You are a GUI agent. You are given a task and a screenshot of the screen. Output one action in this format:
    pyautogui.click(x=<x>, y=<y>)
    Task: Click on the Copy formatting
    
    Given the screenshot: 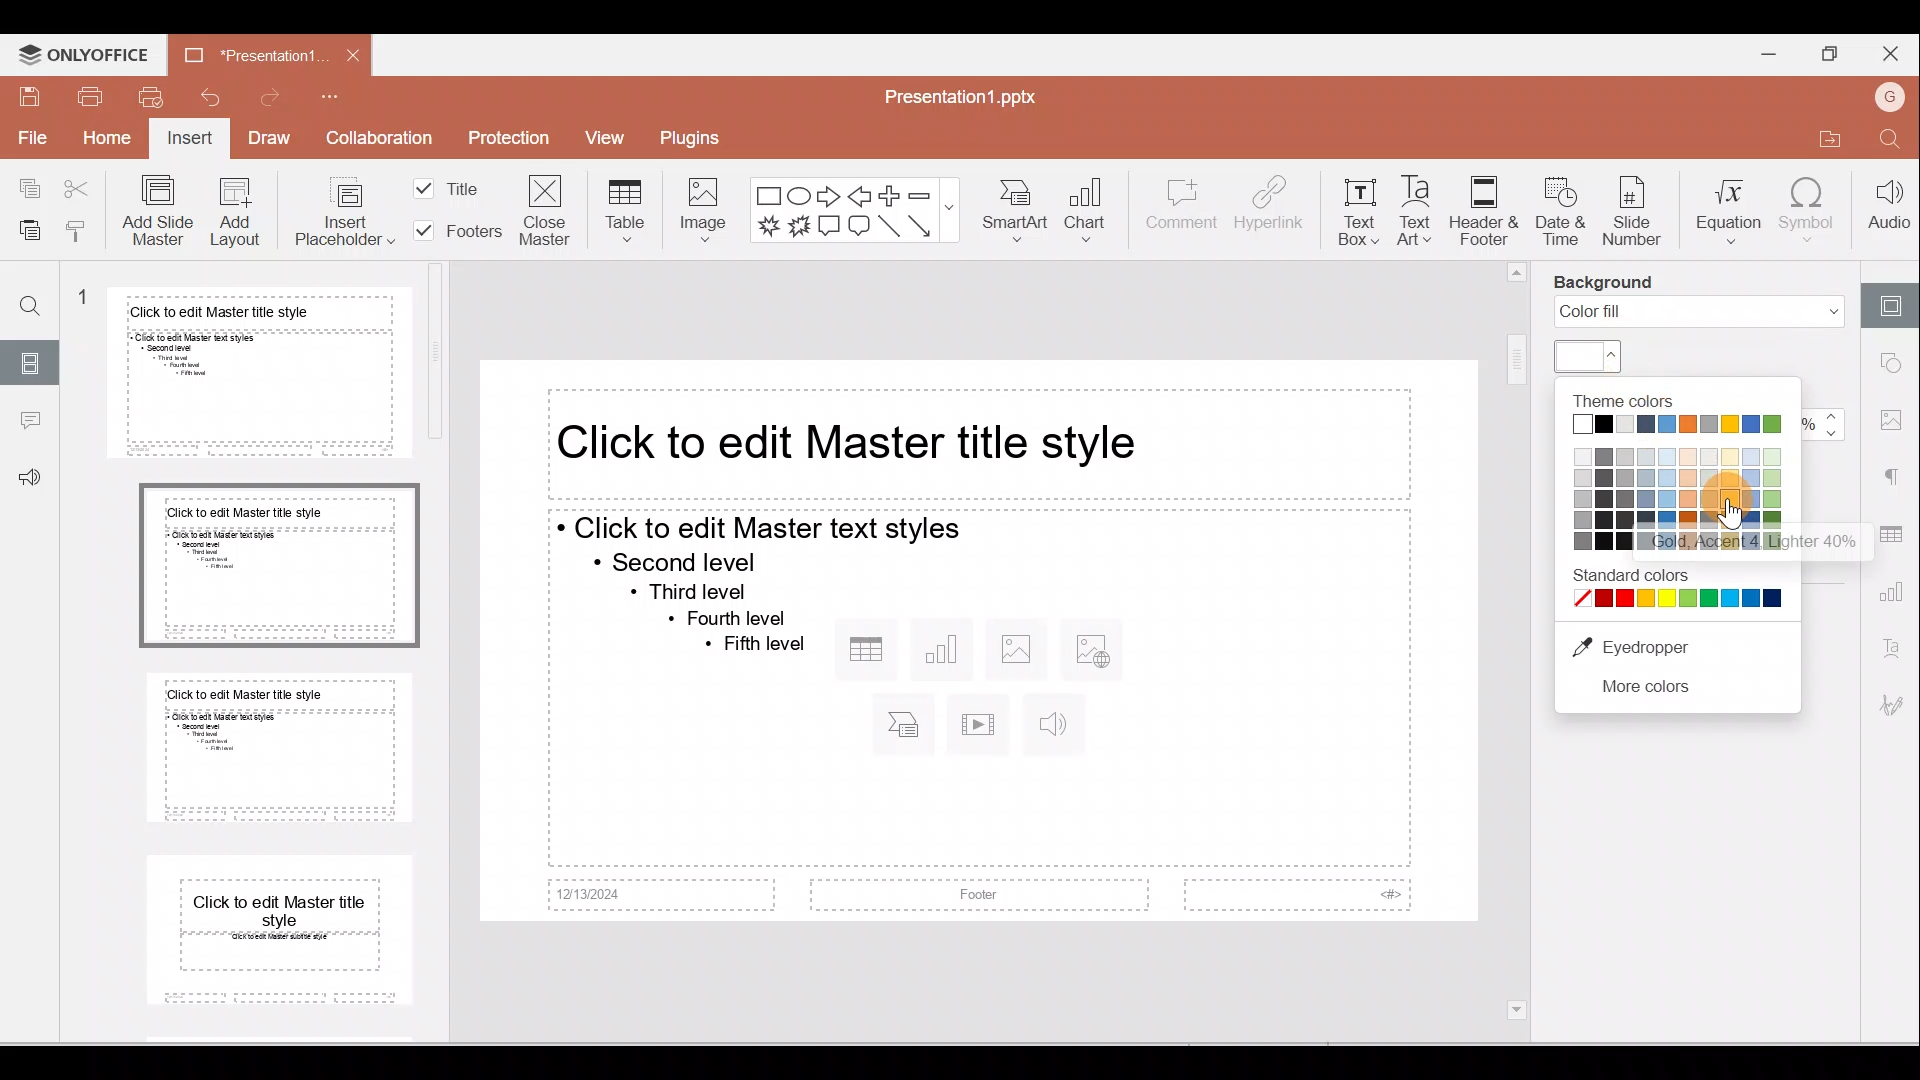 What is the action you would take?
    pyautogui.click(x=76, y=227)
    